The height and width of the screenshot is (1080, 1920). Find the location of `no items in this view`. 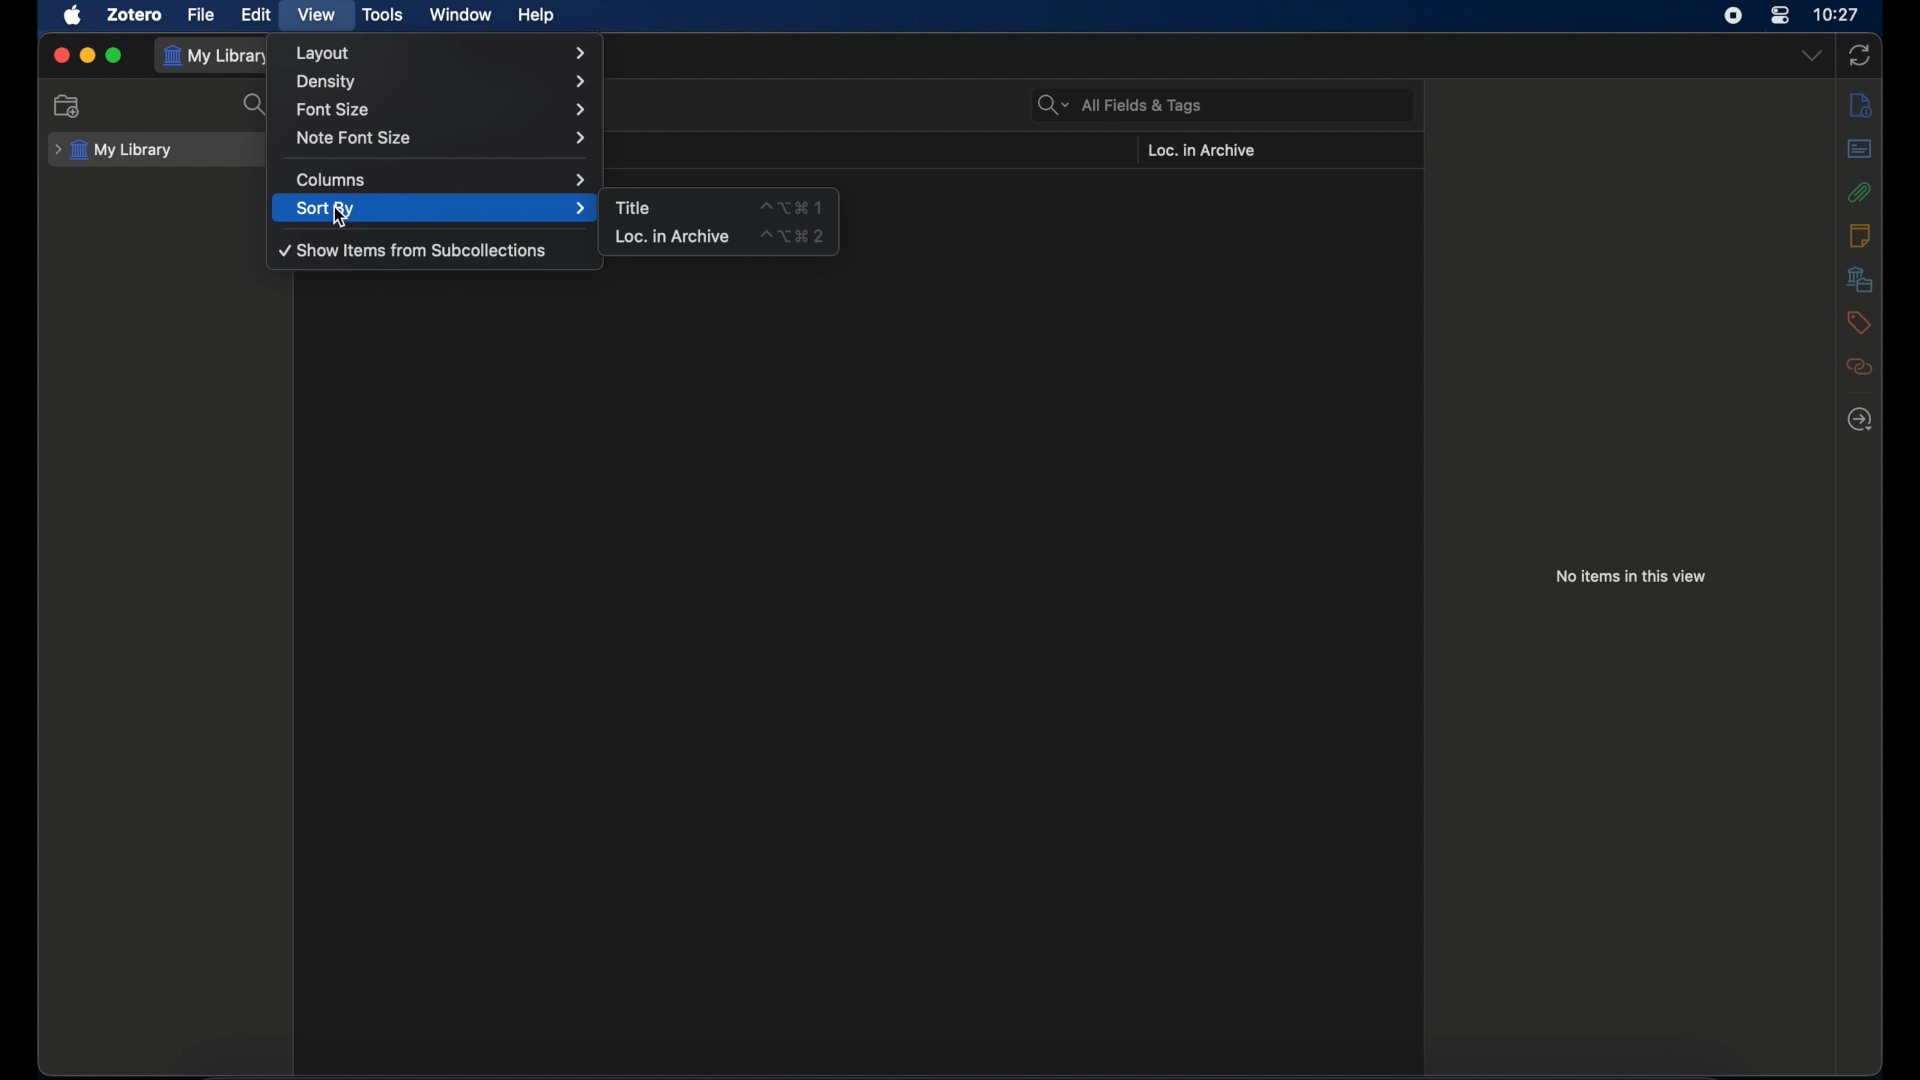

no items in this view is located at coordinates (1632, 576).